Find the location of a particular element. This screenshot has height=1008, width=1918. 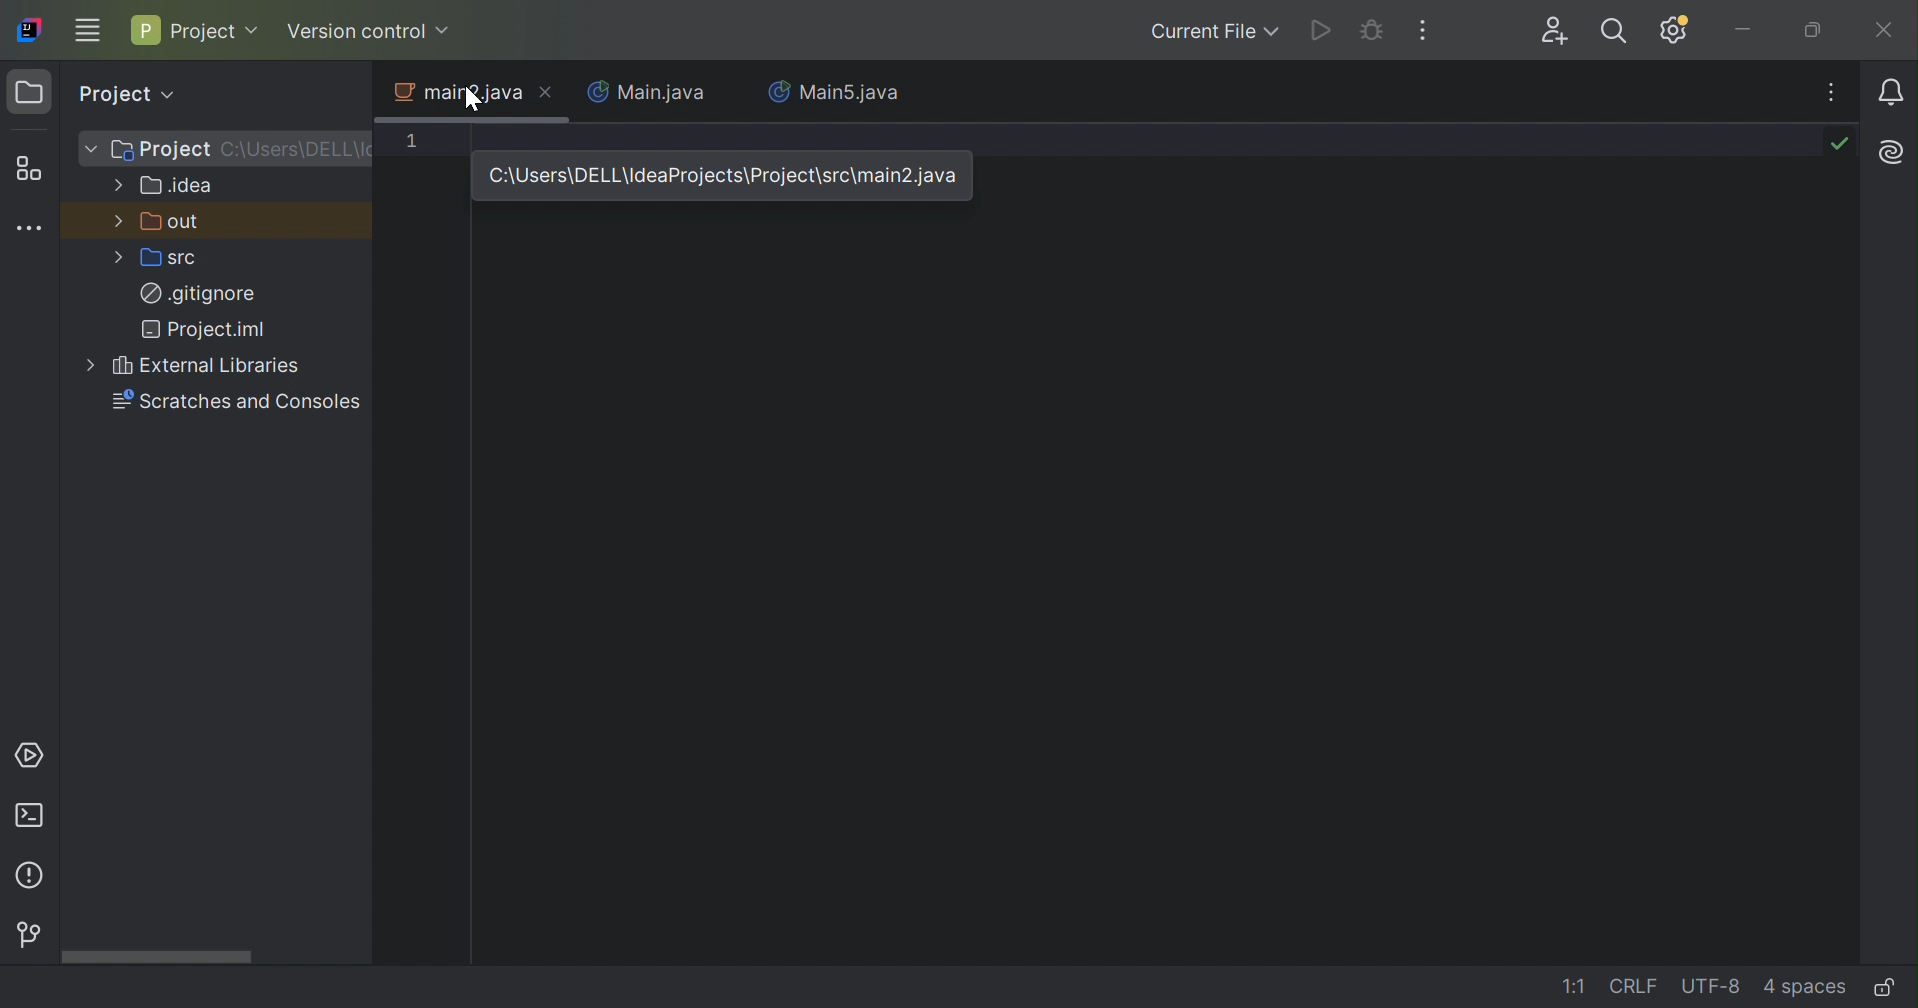

Close is located at coordinates (548, 92).